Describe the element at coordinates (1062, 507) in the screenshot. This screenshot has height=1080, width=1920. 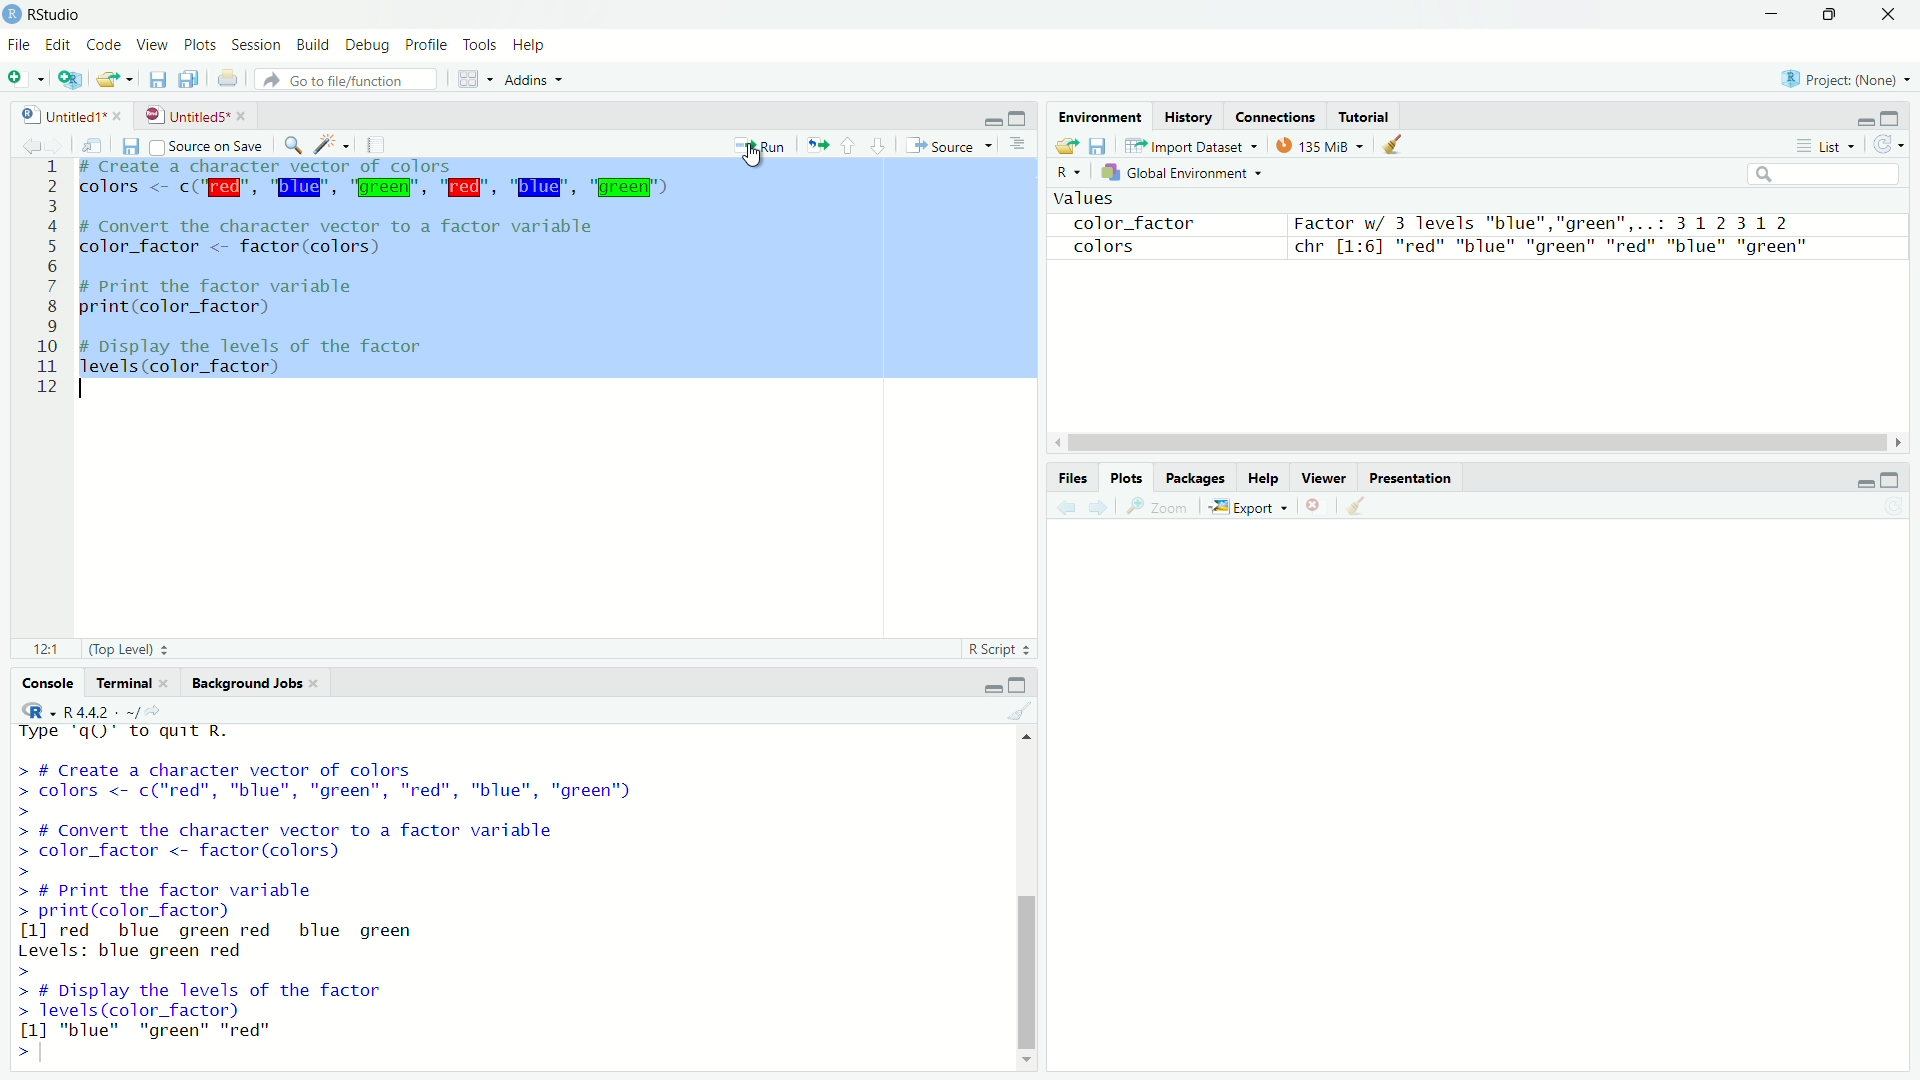
I see `previous plot` at that location.